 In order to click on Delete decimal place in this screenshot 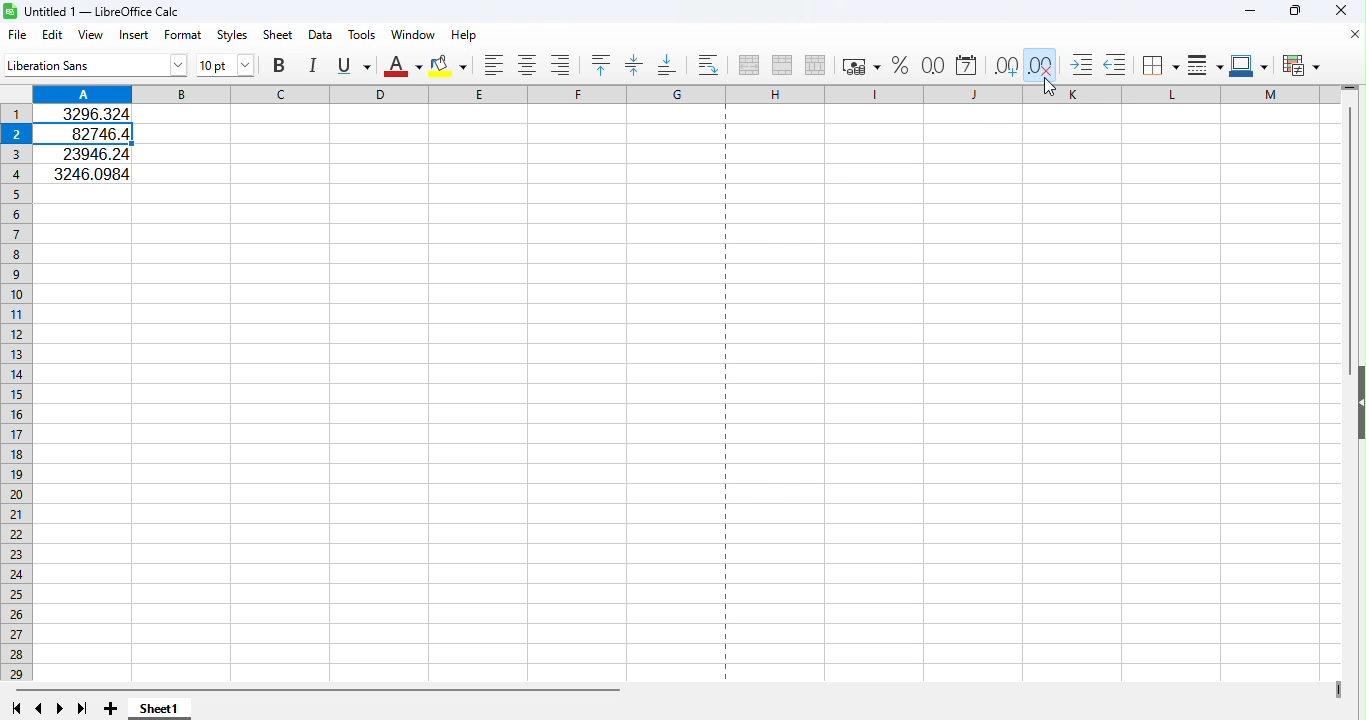, I will do `click(1038, 64)`.